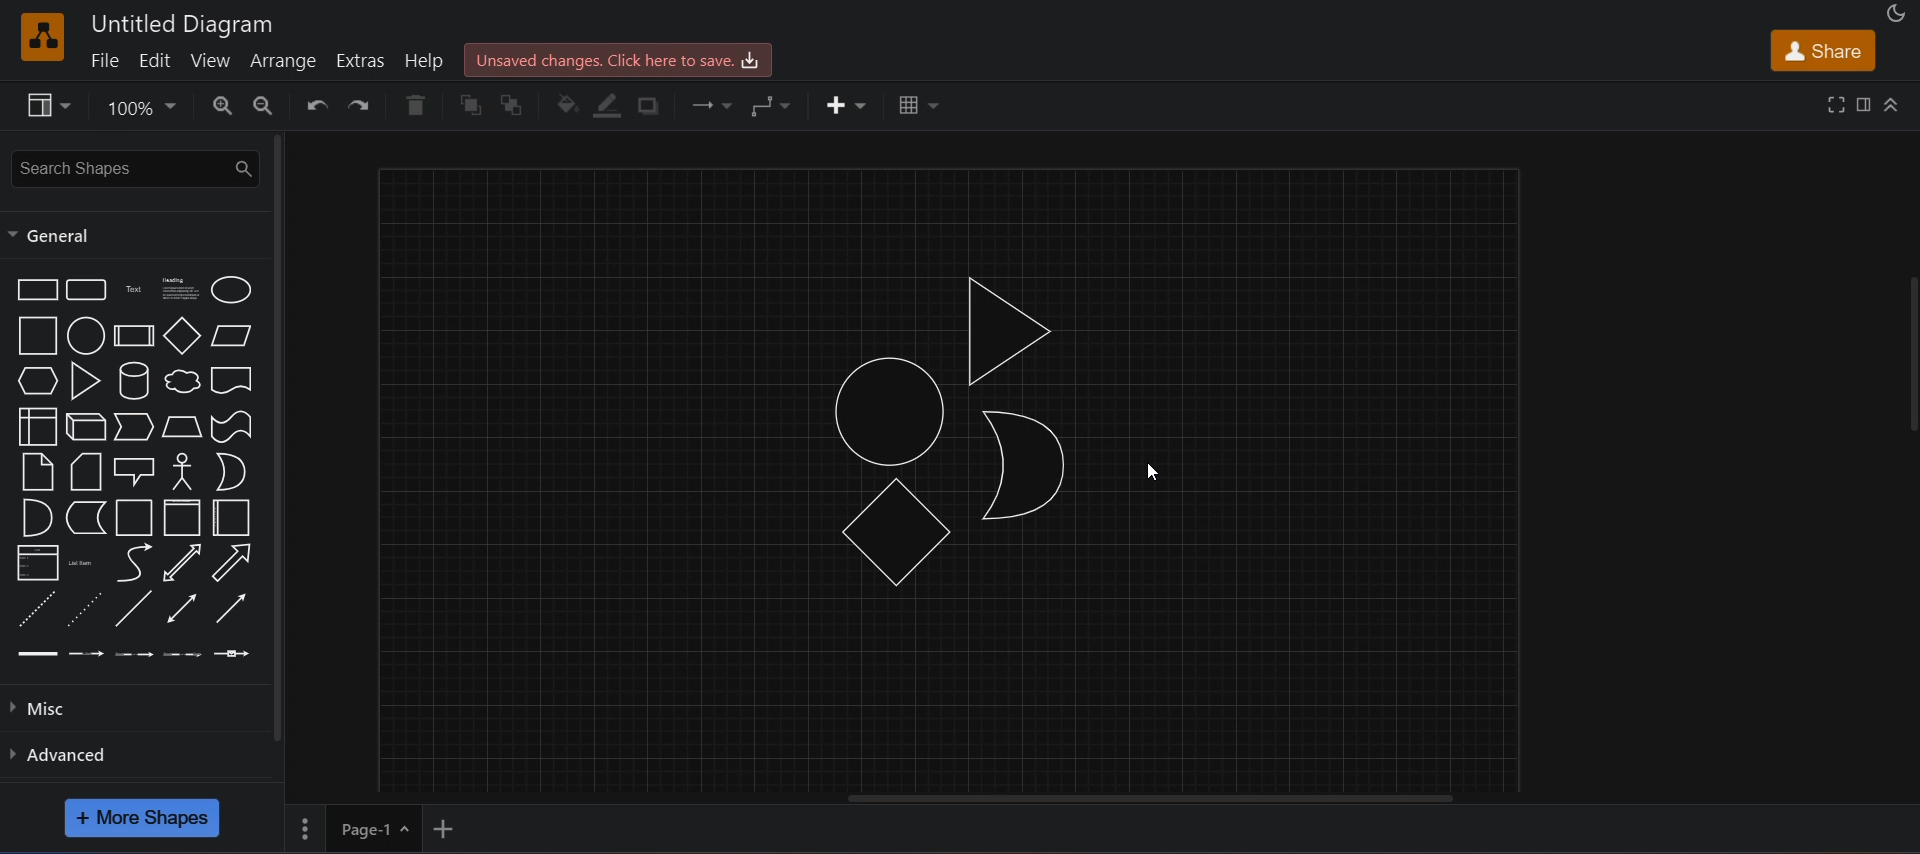 This screenshot has width=1920, height=854. What do you see at coordinates (424, 61) in the screenshot?
I see `help` at bounding box center [424, 61].